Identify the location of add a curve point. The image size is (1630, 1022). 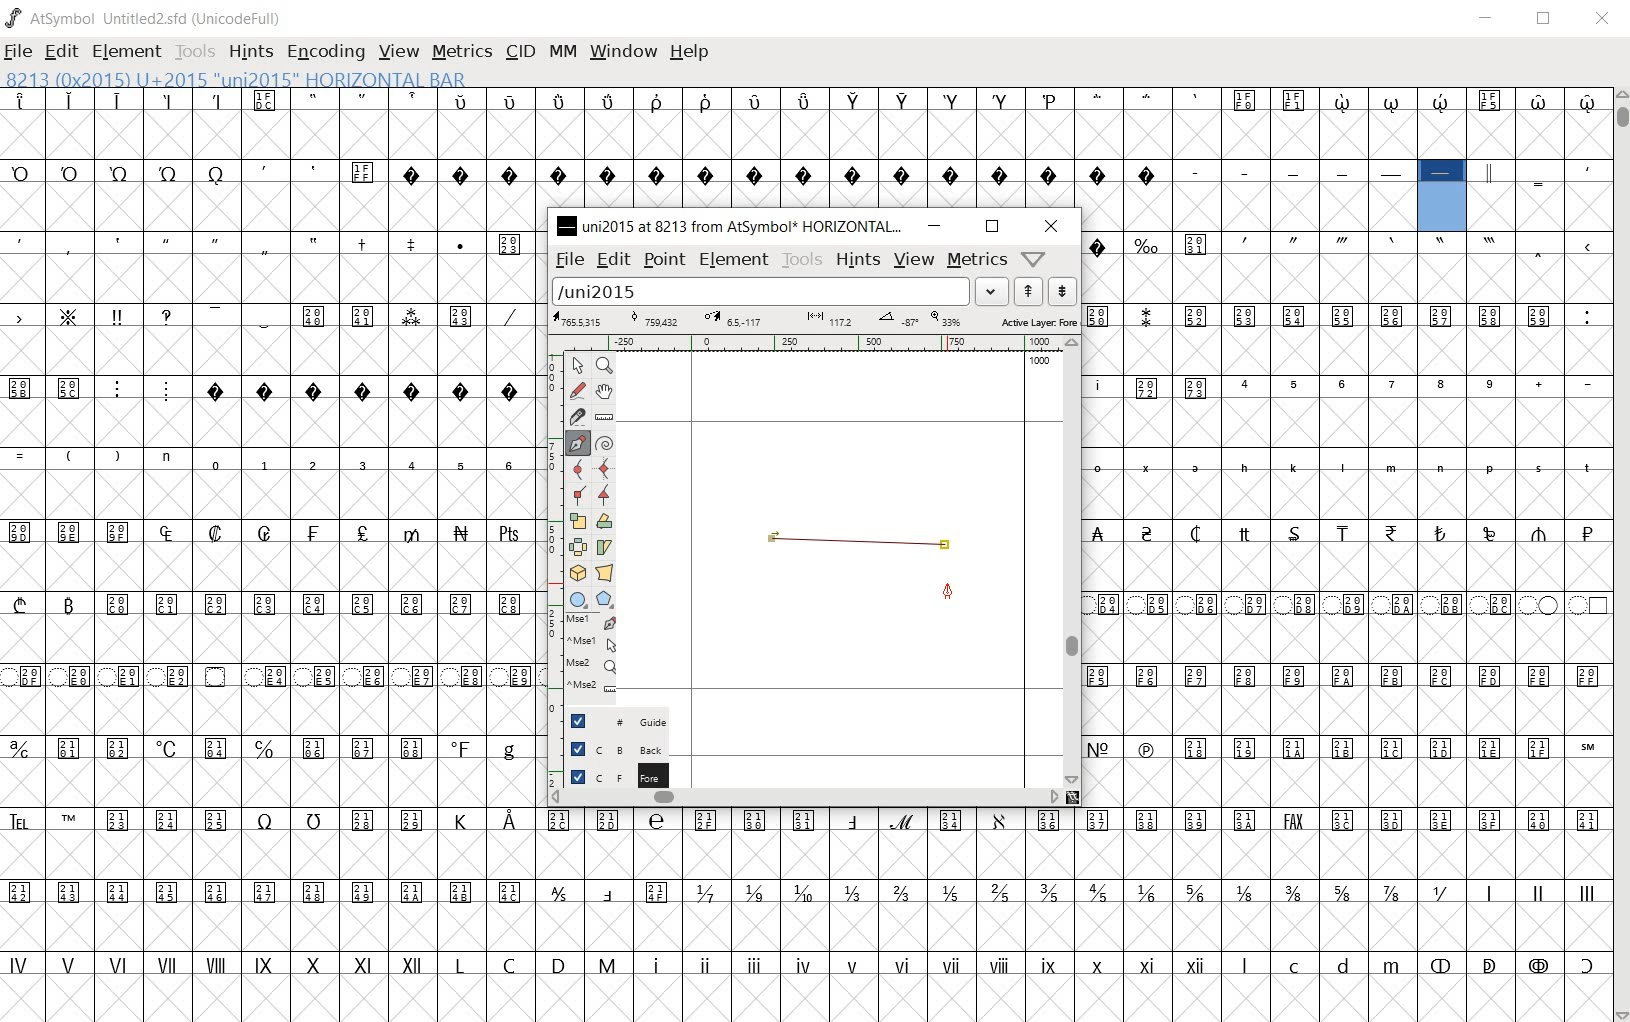
(577, 469).